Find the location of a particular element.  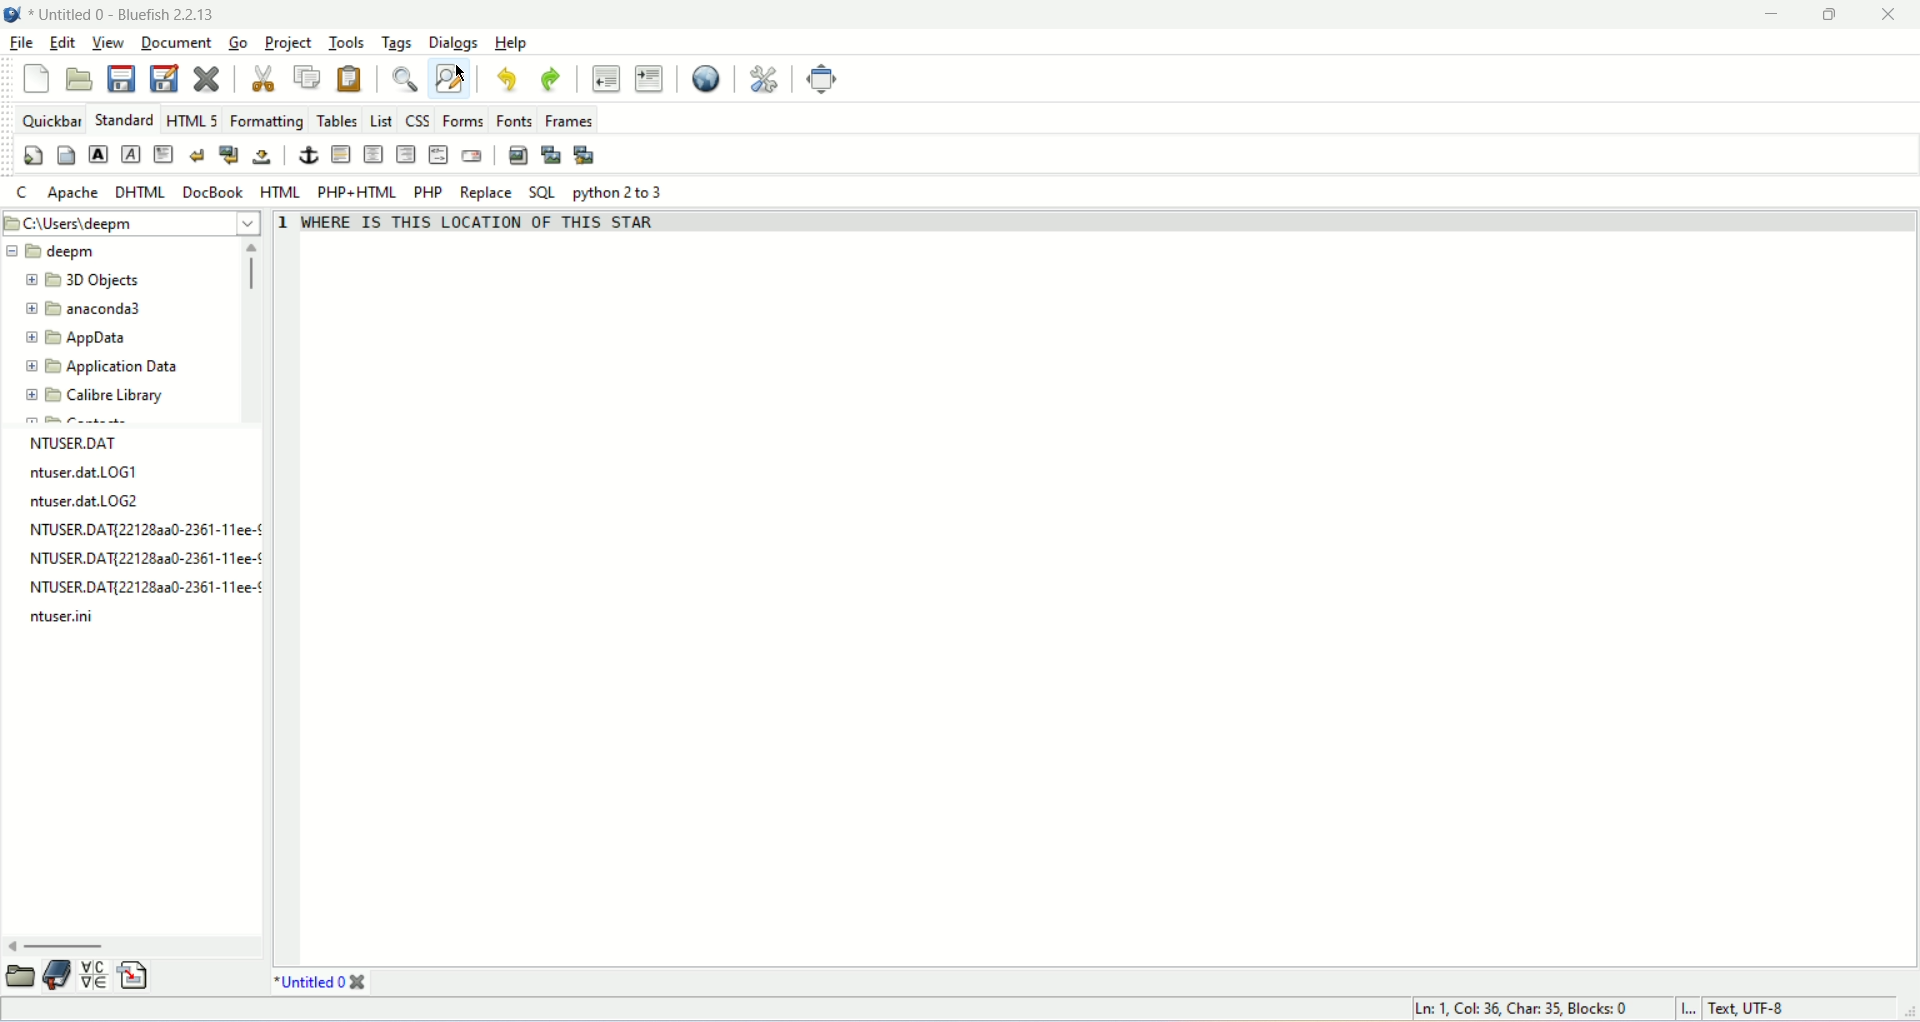

emphasis is located at coordinates (130, 154).